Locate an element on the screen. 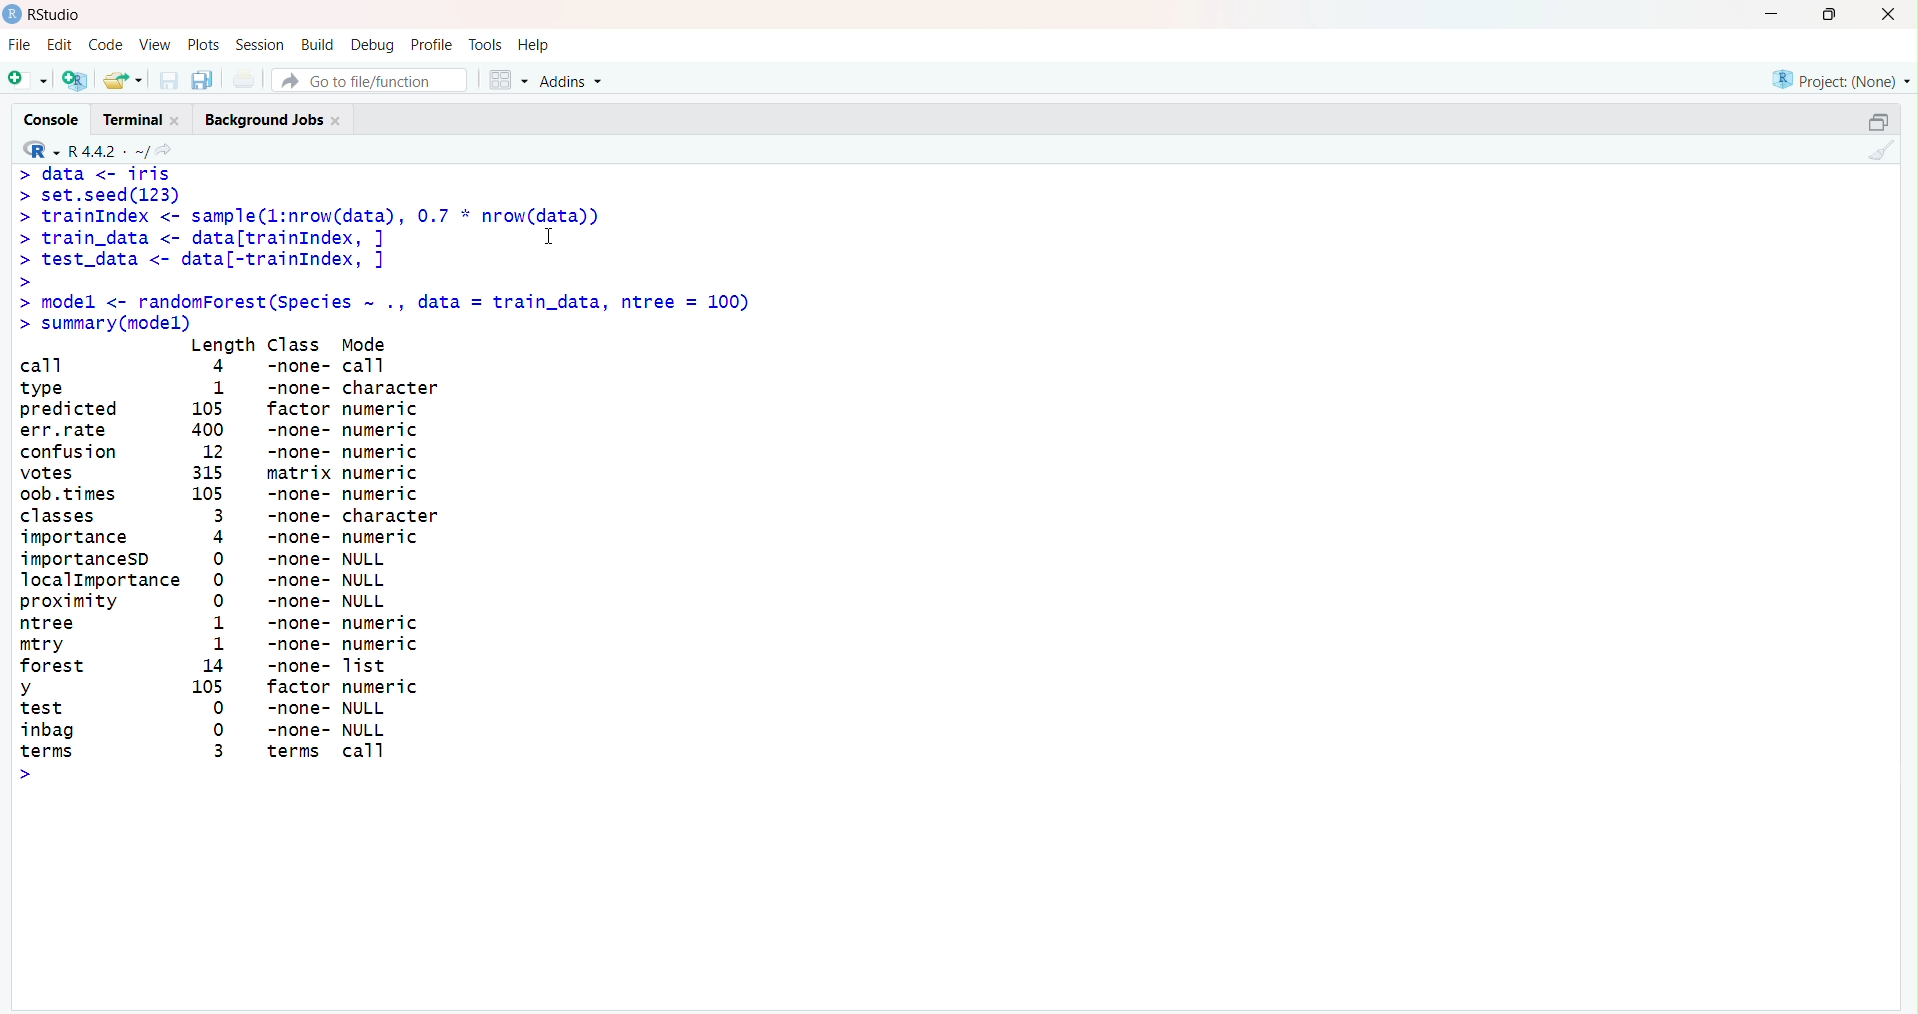  File is located at coordinates (19, 44).